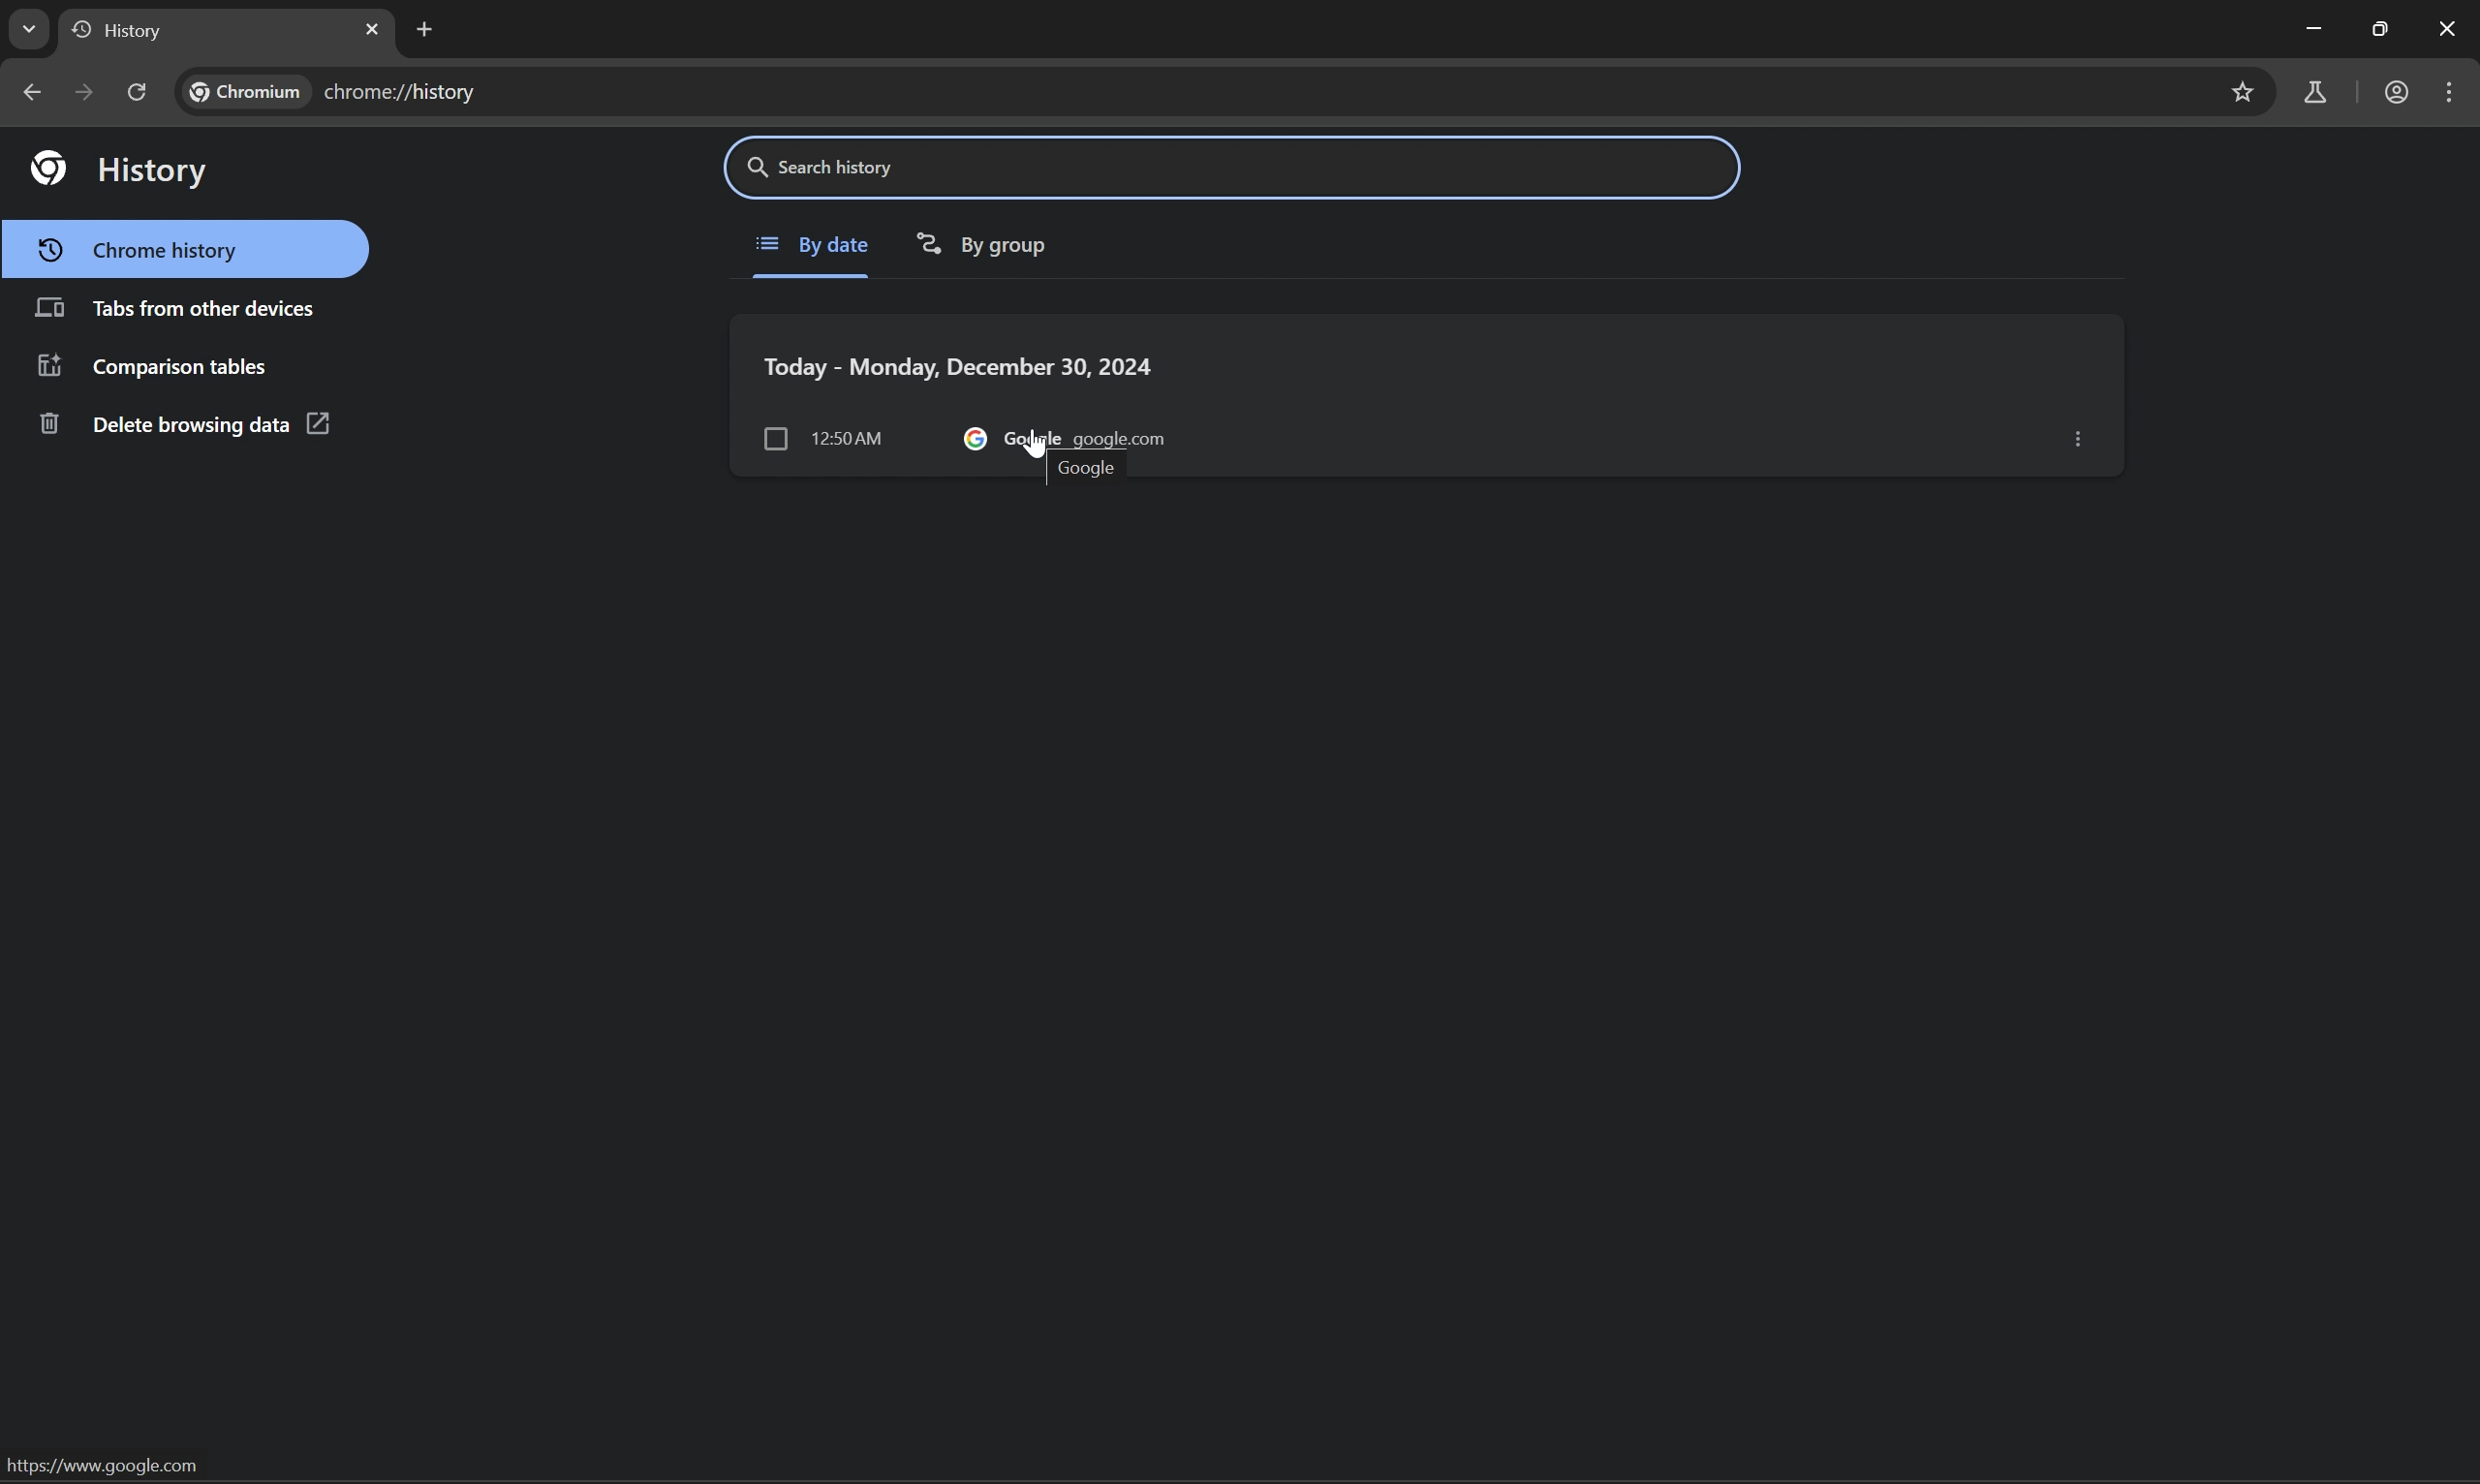 Image resolution: width=2480 pixels, height=1484 pixels. What do you see at coordinates (262, 92) in the screenshot?
I see `chromium` at bounding box center [262, 92].